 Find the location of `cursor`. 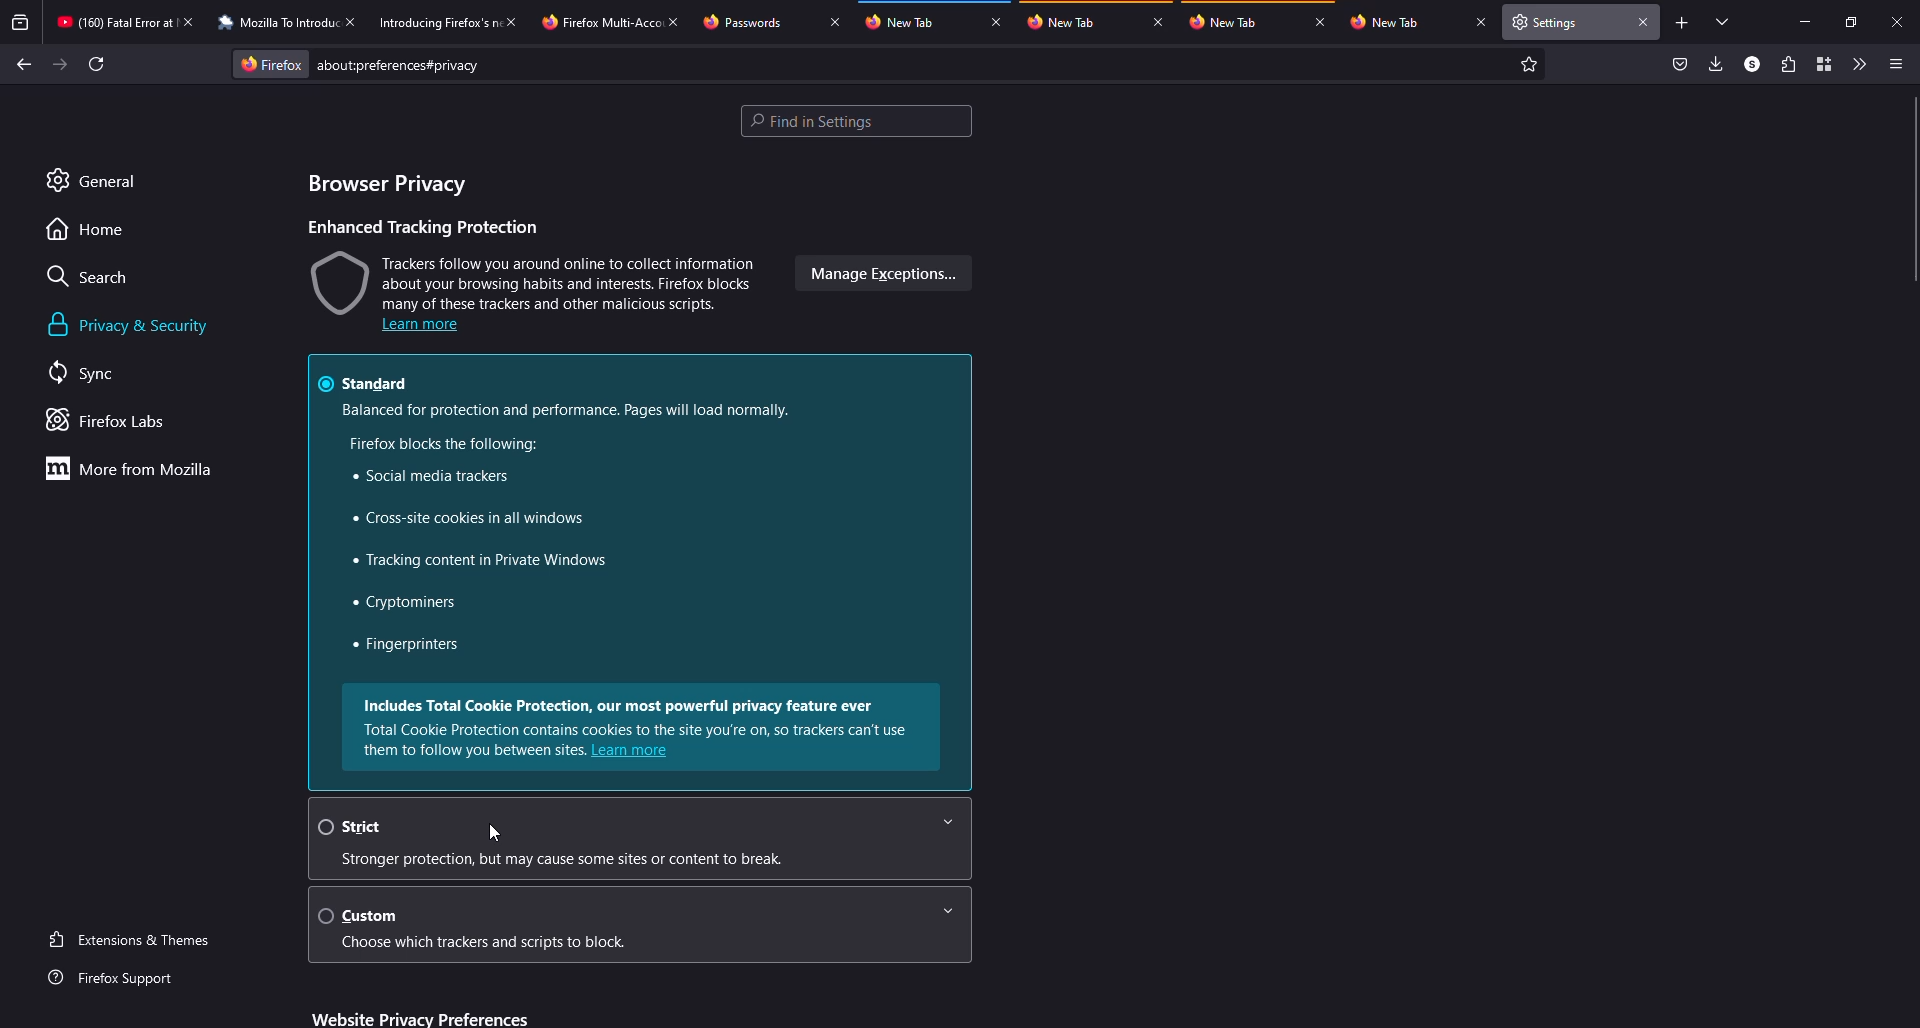

cursor is located at coordinates (494, 833).